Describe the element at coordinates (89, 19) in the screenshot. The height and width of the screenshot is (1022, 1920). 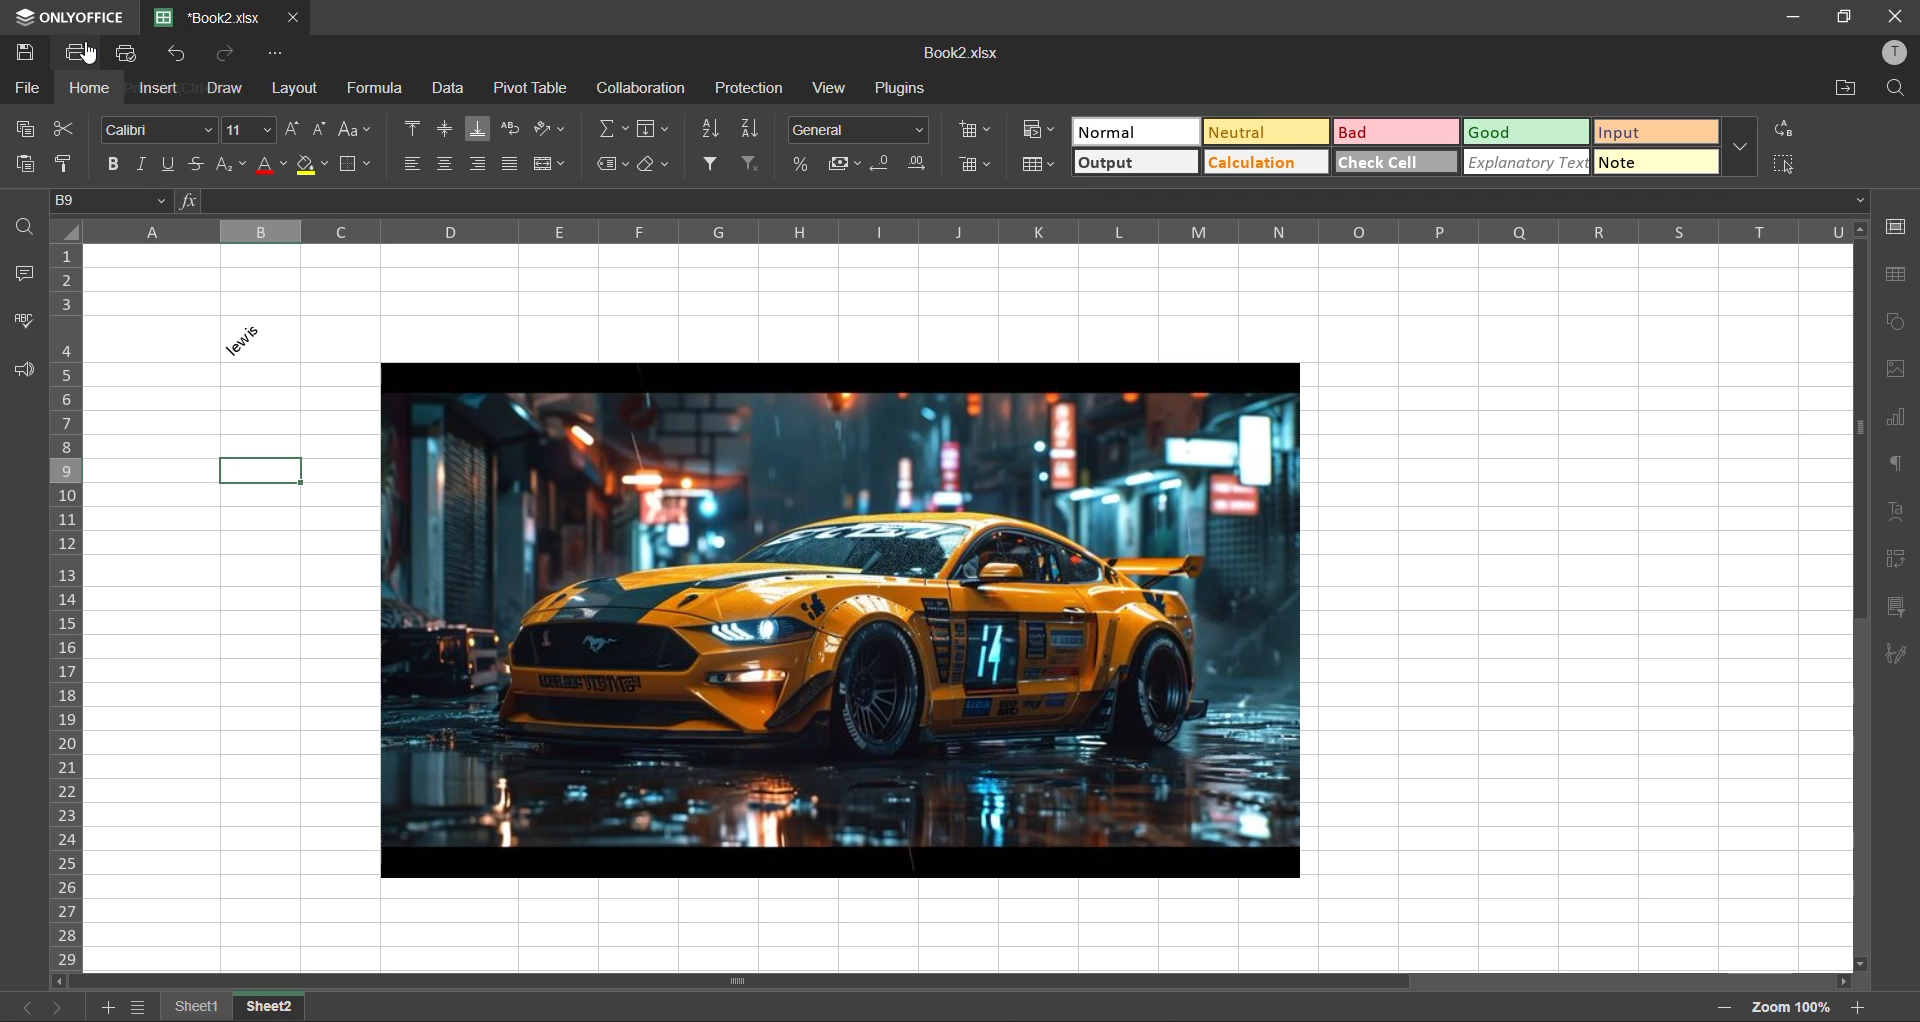
I see `ONLYOFFICE` at that location.